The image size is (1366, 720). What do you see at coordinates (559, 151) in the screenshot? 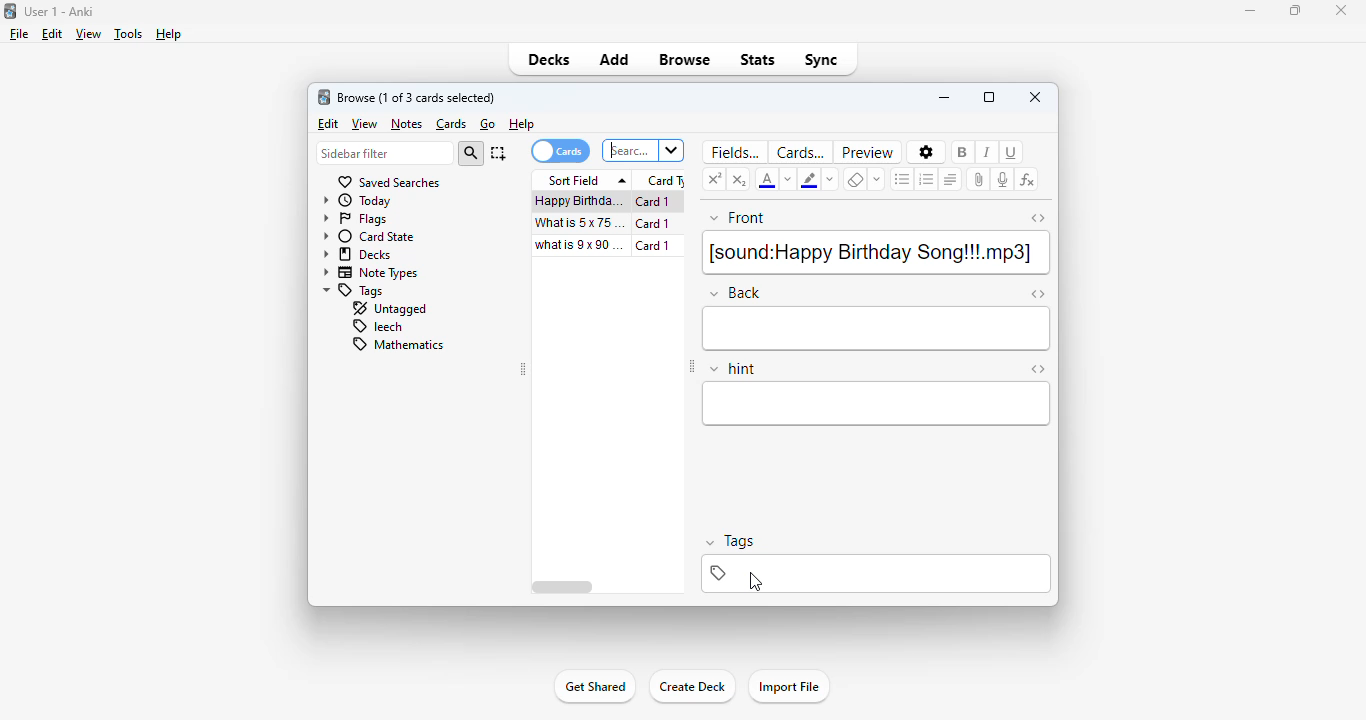
I see `cards` at bounding box center [559, 151].